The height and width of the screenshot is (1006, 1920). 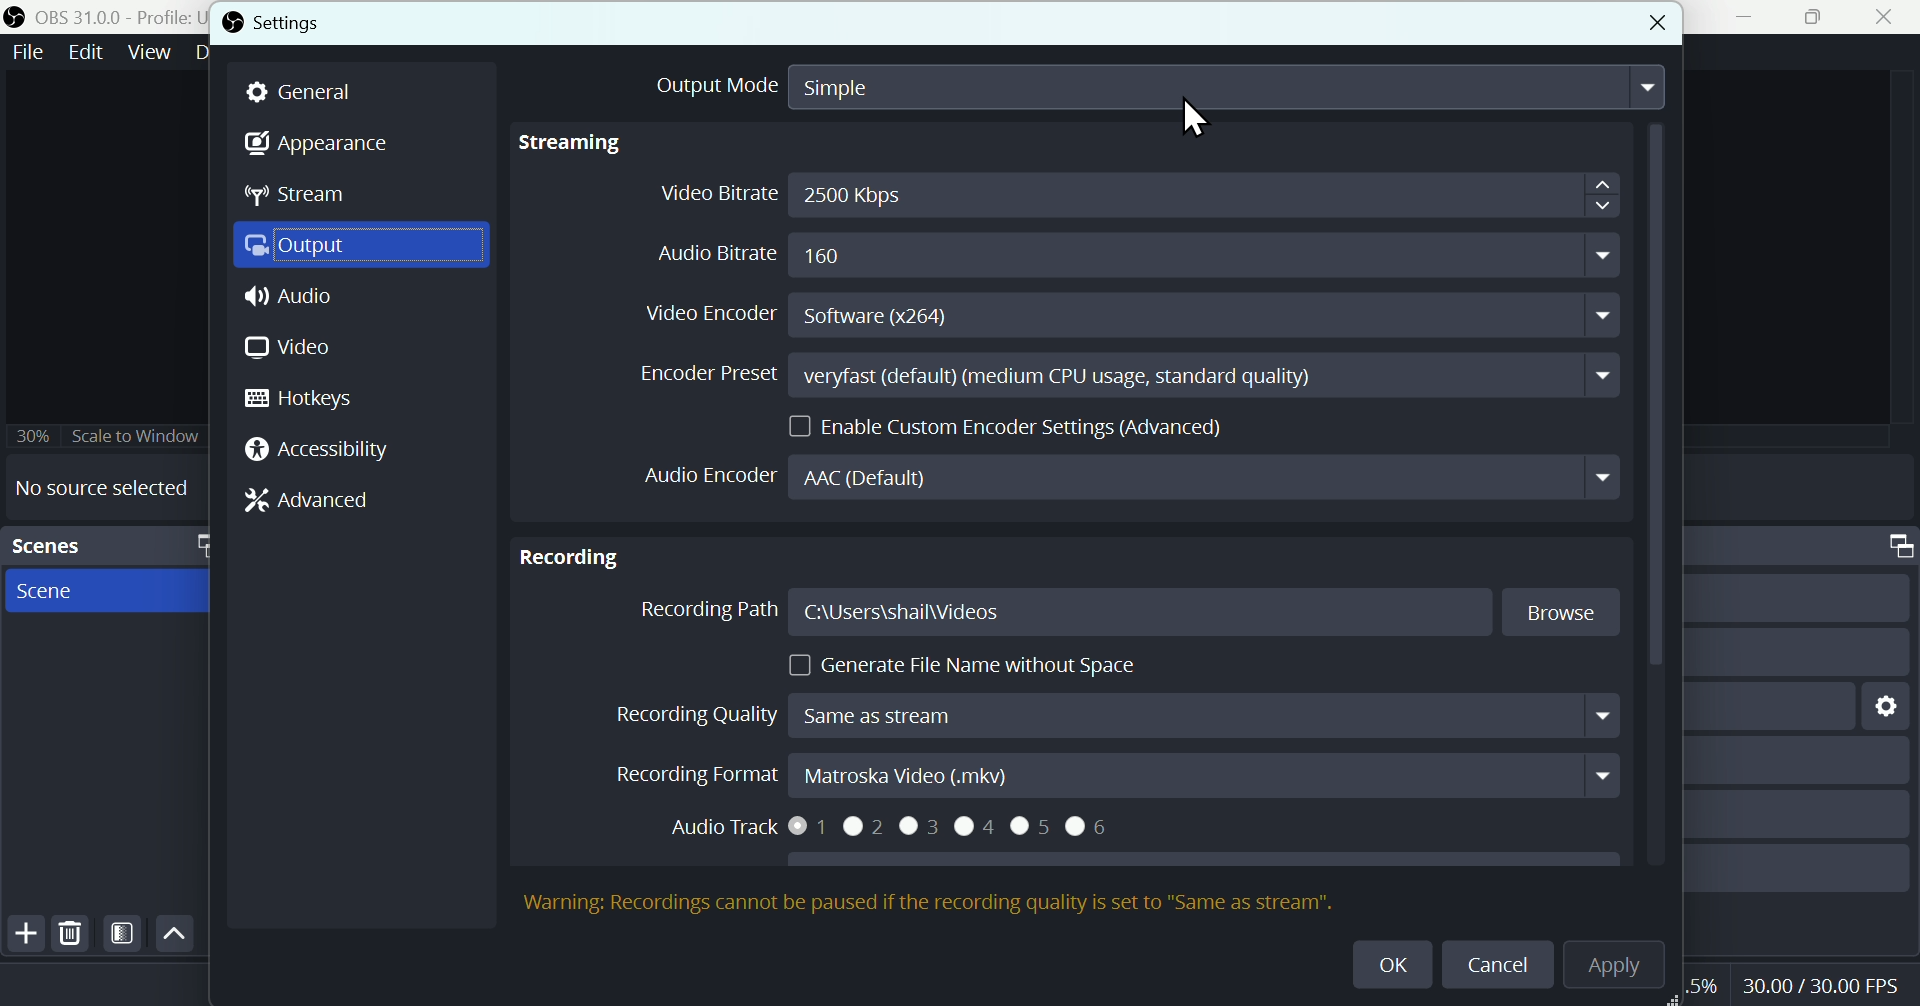 I want to click on Video bitrate, so click(x=1138, y=197).